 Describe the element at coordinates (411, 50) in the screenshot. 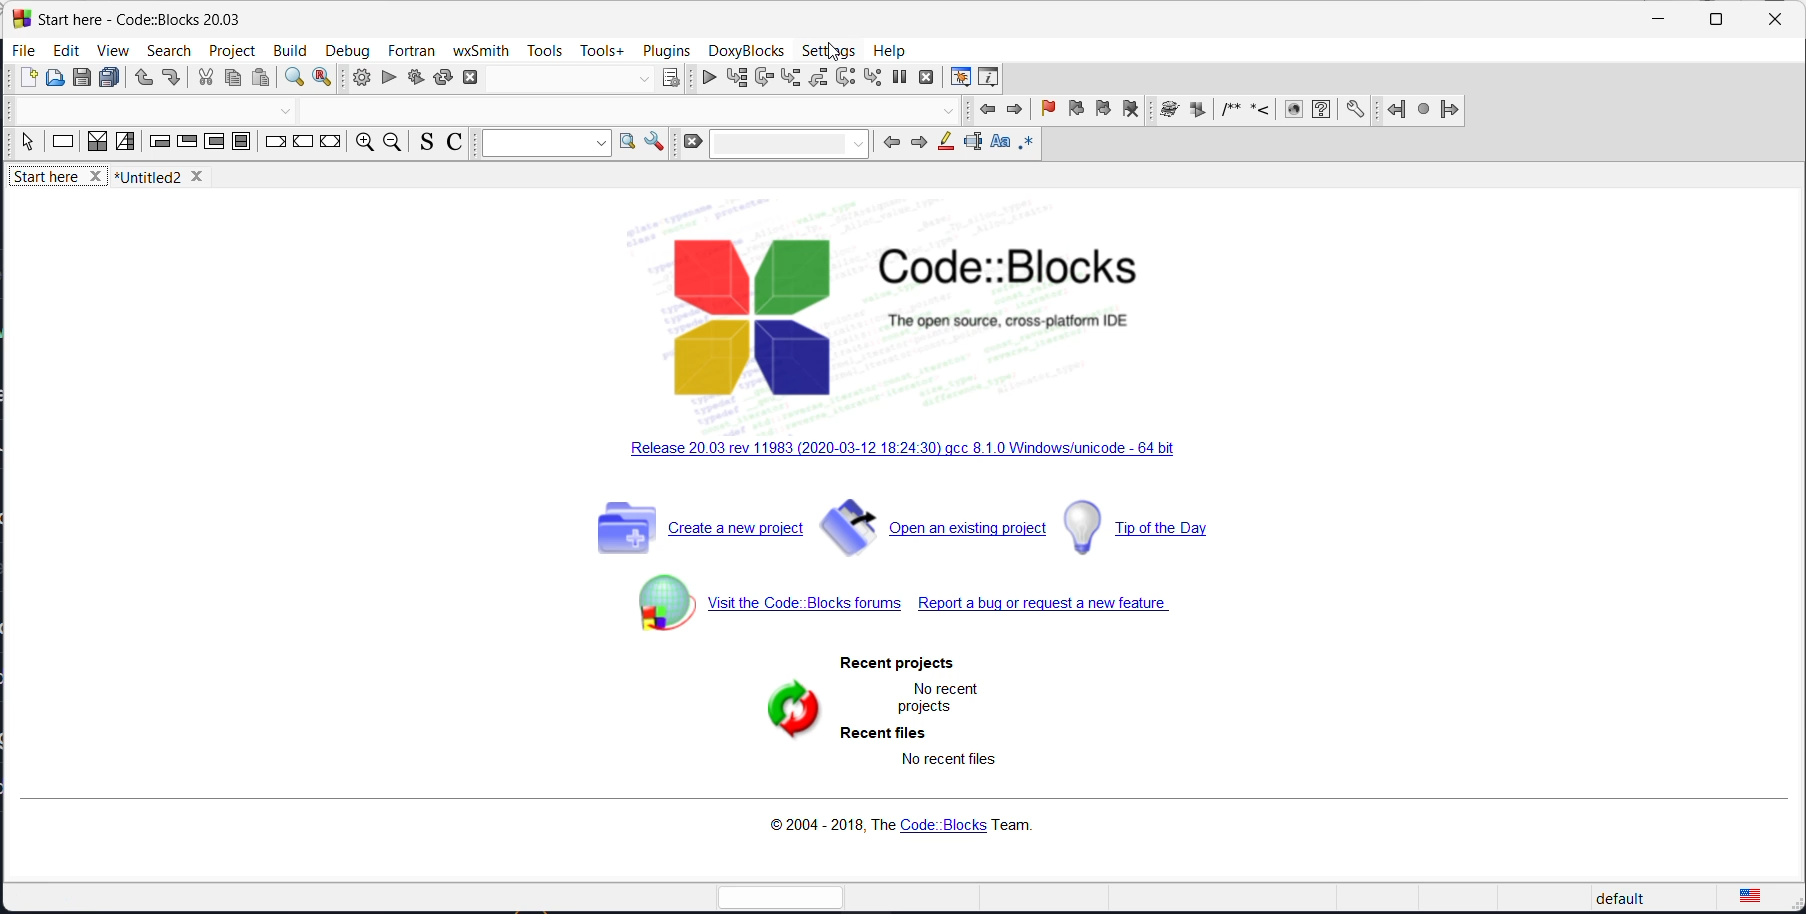

I see `fortran` at that location.